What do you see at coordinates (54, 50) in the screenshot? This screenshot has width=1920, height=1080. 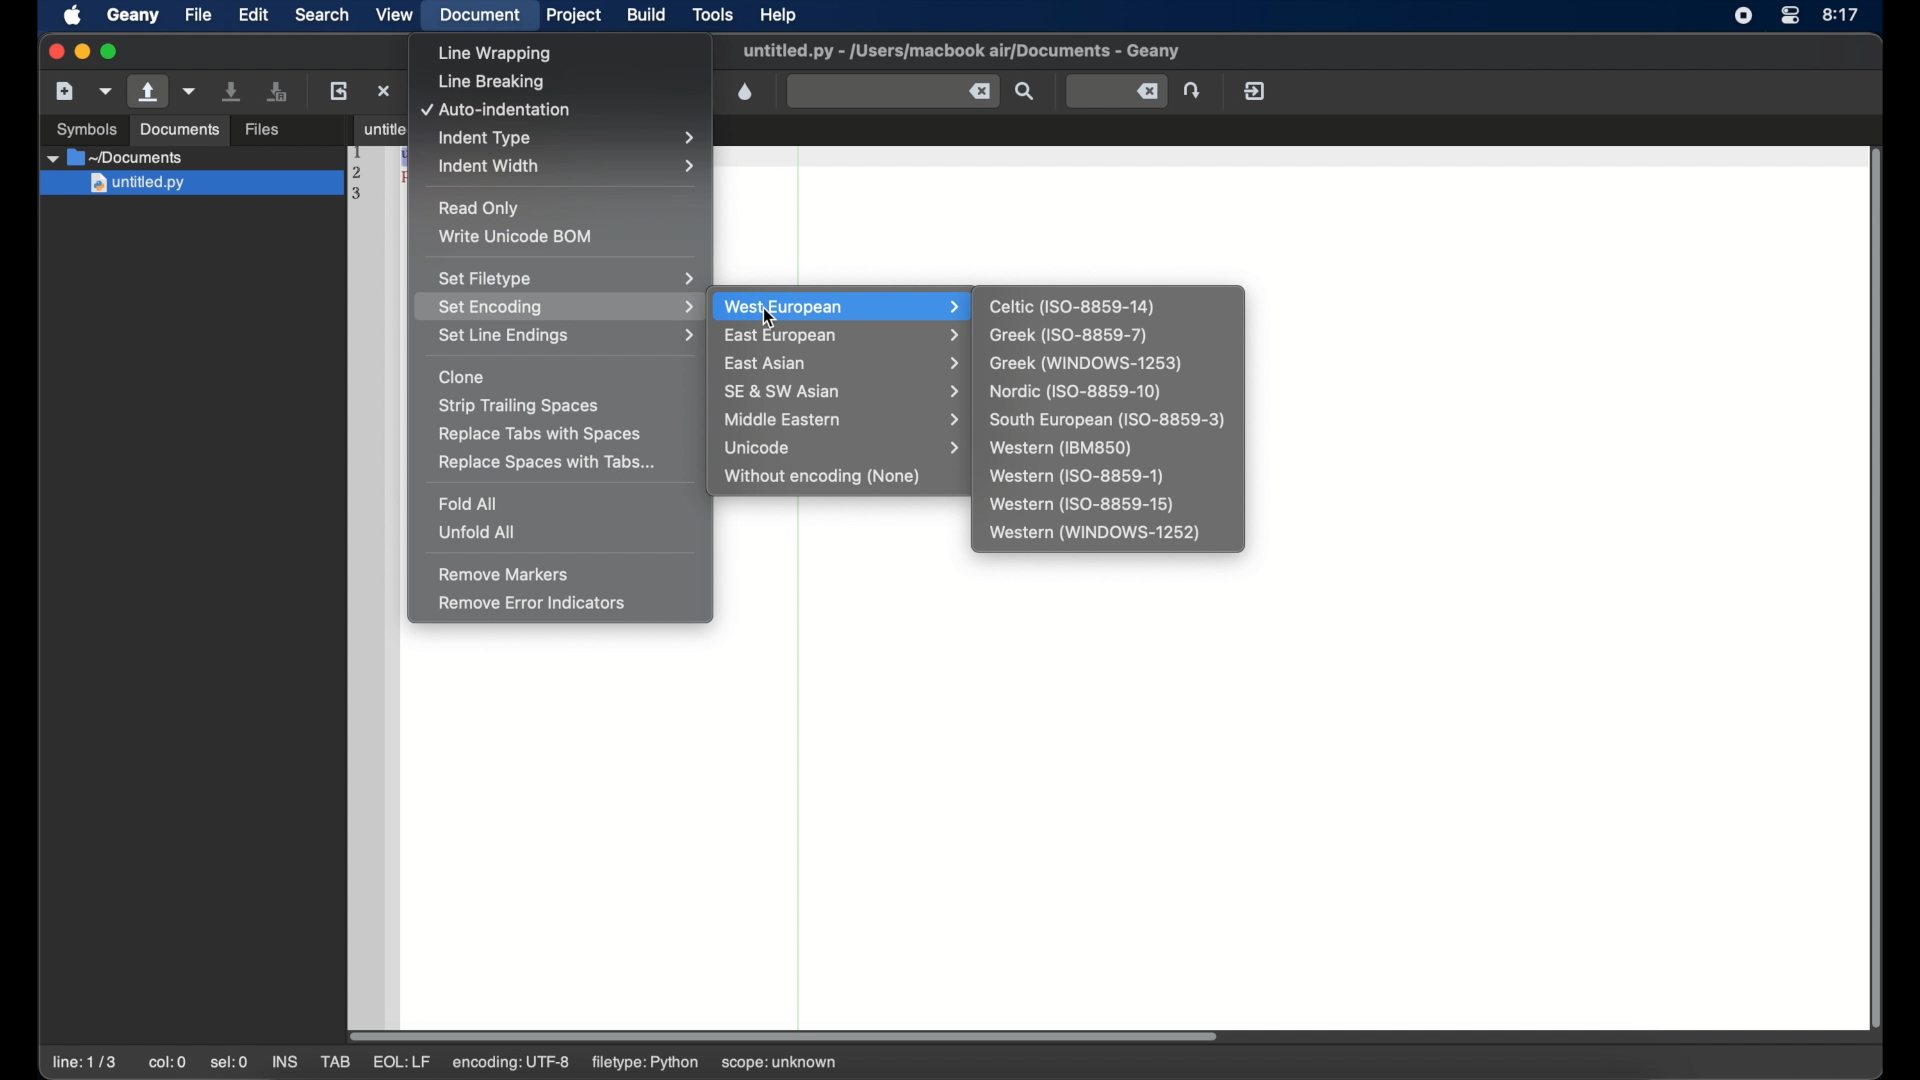 I see `close` at bounding box center [54, 50].